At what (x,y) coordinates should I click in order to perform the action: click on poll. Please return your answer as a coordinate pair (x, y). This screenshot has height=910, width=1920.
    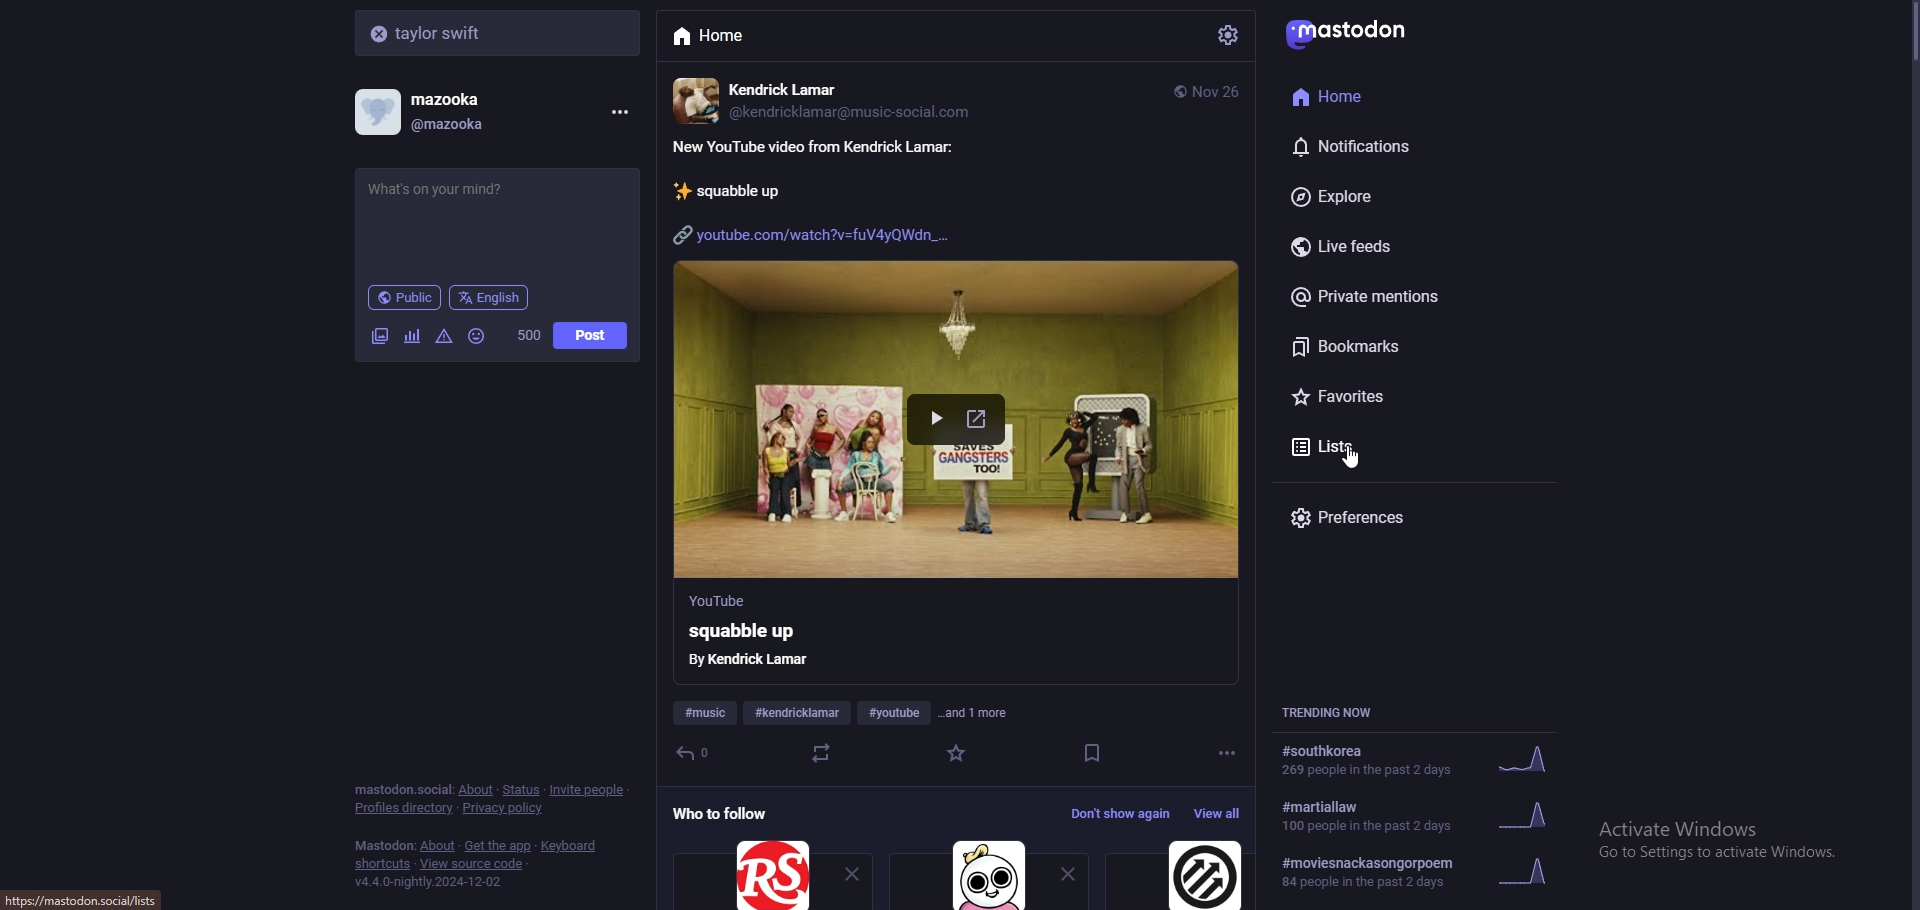
    Looking at the image, I should click on (412, 336).